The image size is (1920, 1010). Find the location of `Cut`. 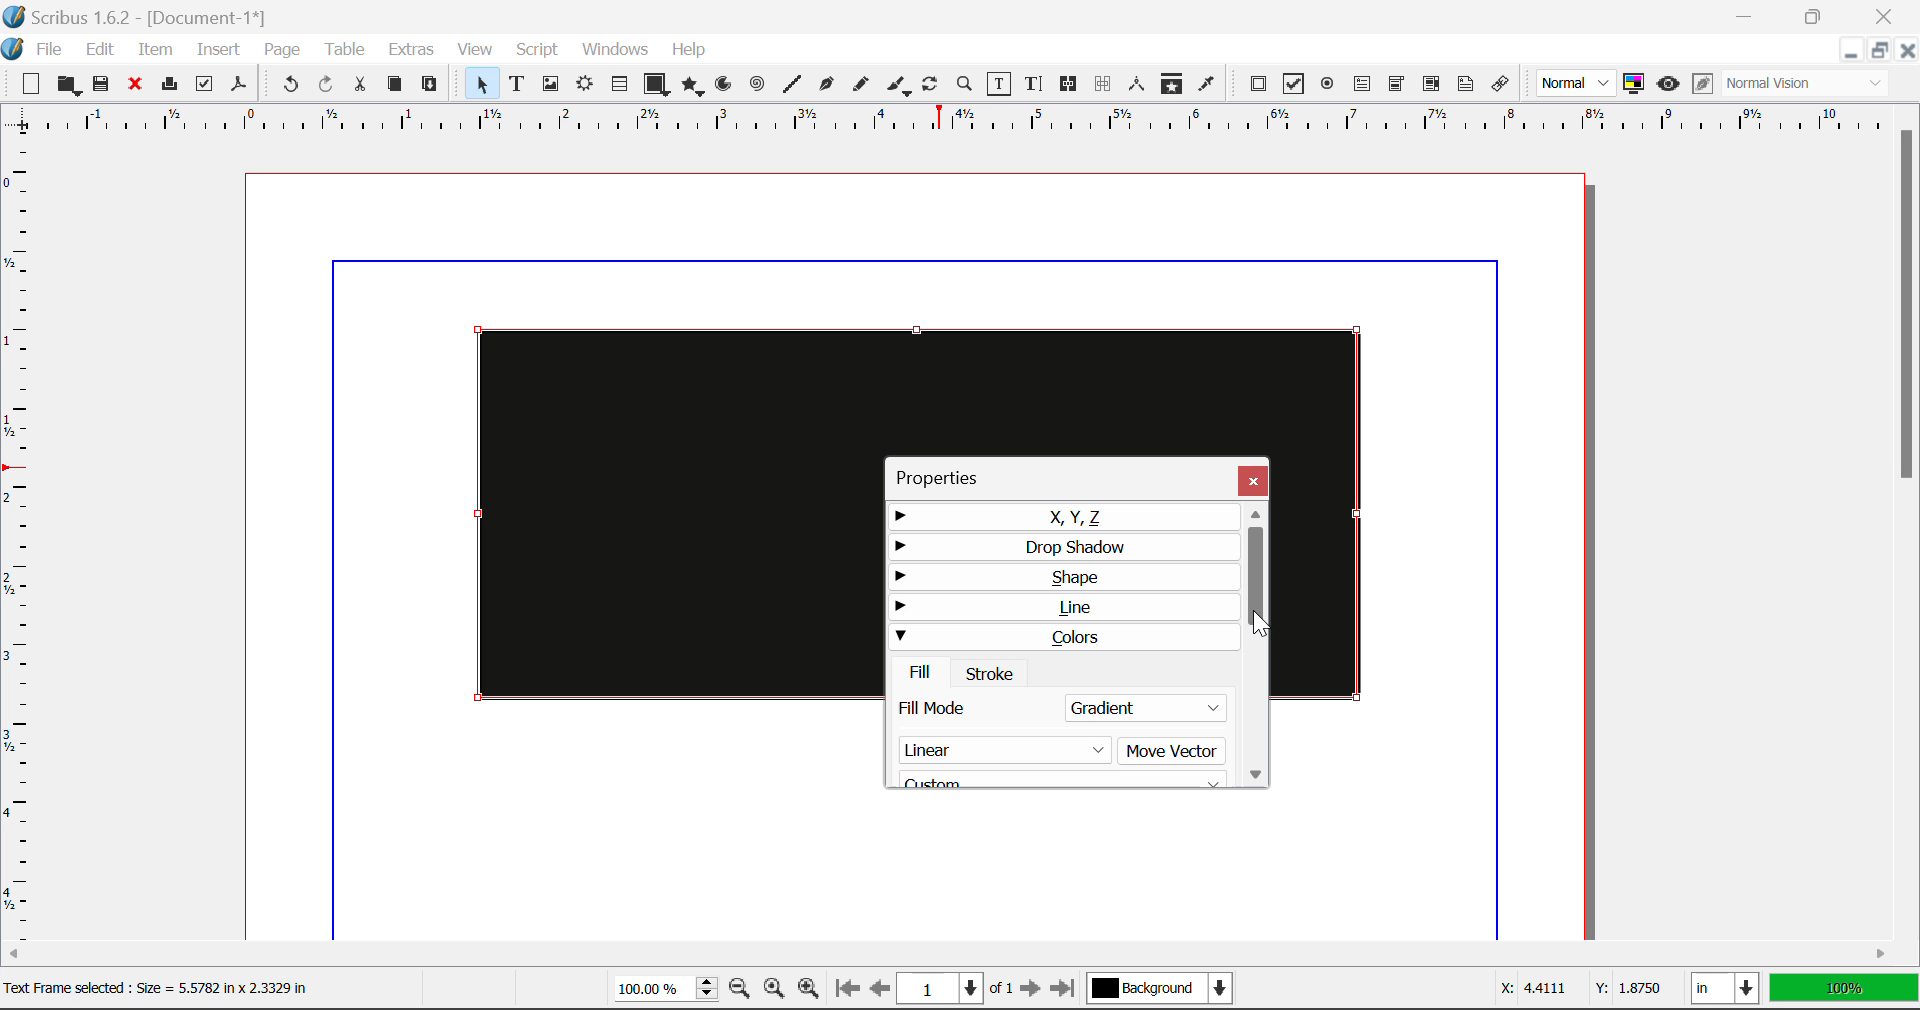

Cut is located at coordinates (359, 85).